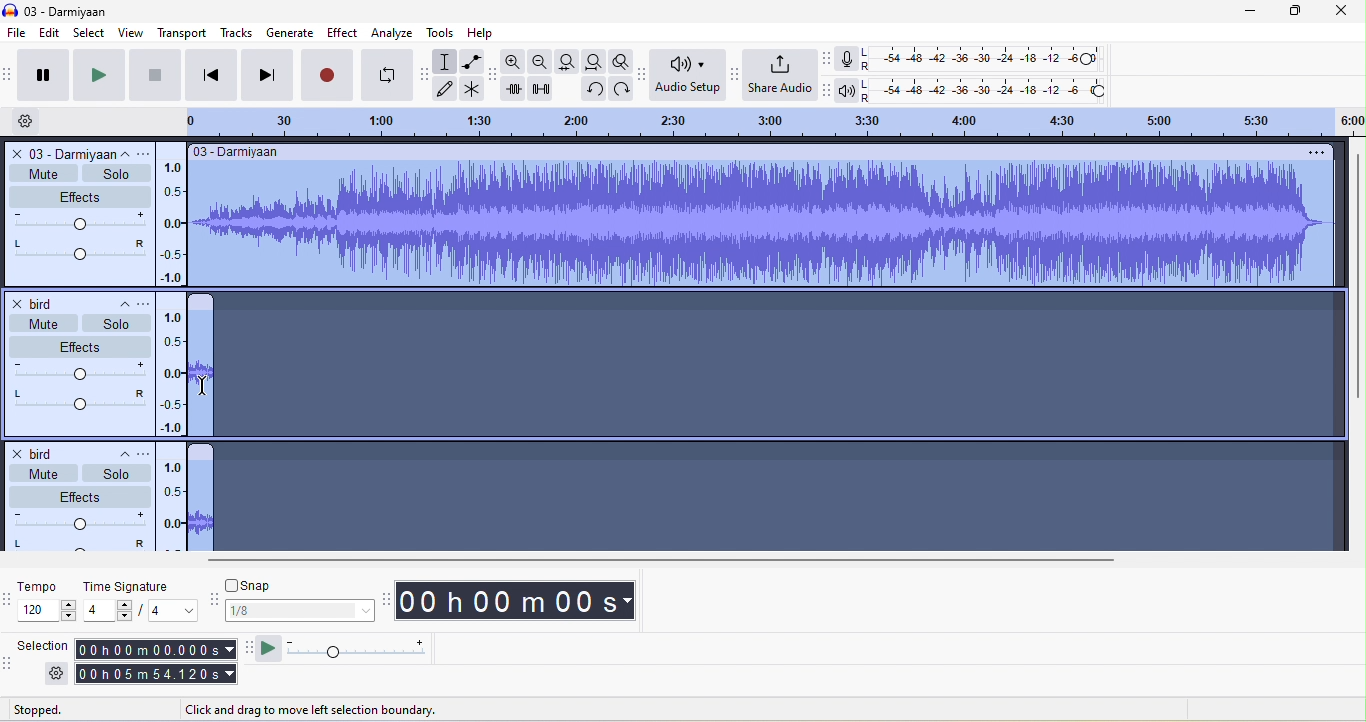  I want to click on silence audio selection, so click(544, 89).